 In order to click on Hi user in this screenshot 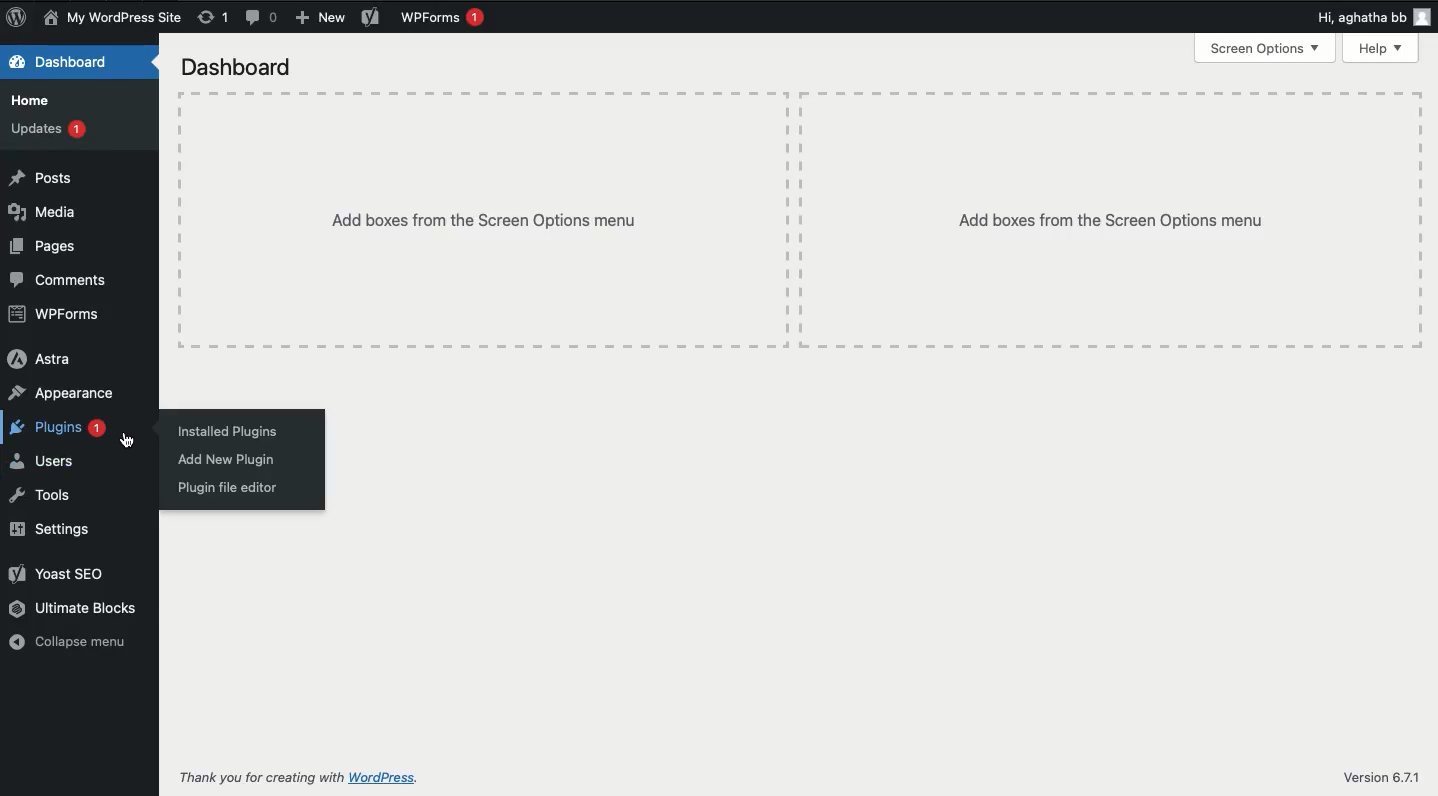, I will do `click(1373, 17)`.